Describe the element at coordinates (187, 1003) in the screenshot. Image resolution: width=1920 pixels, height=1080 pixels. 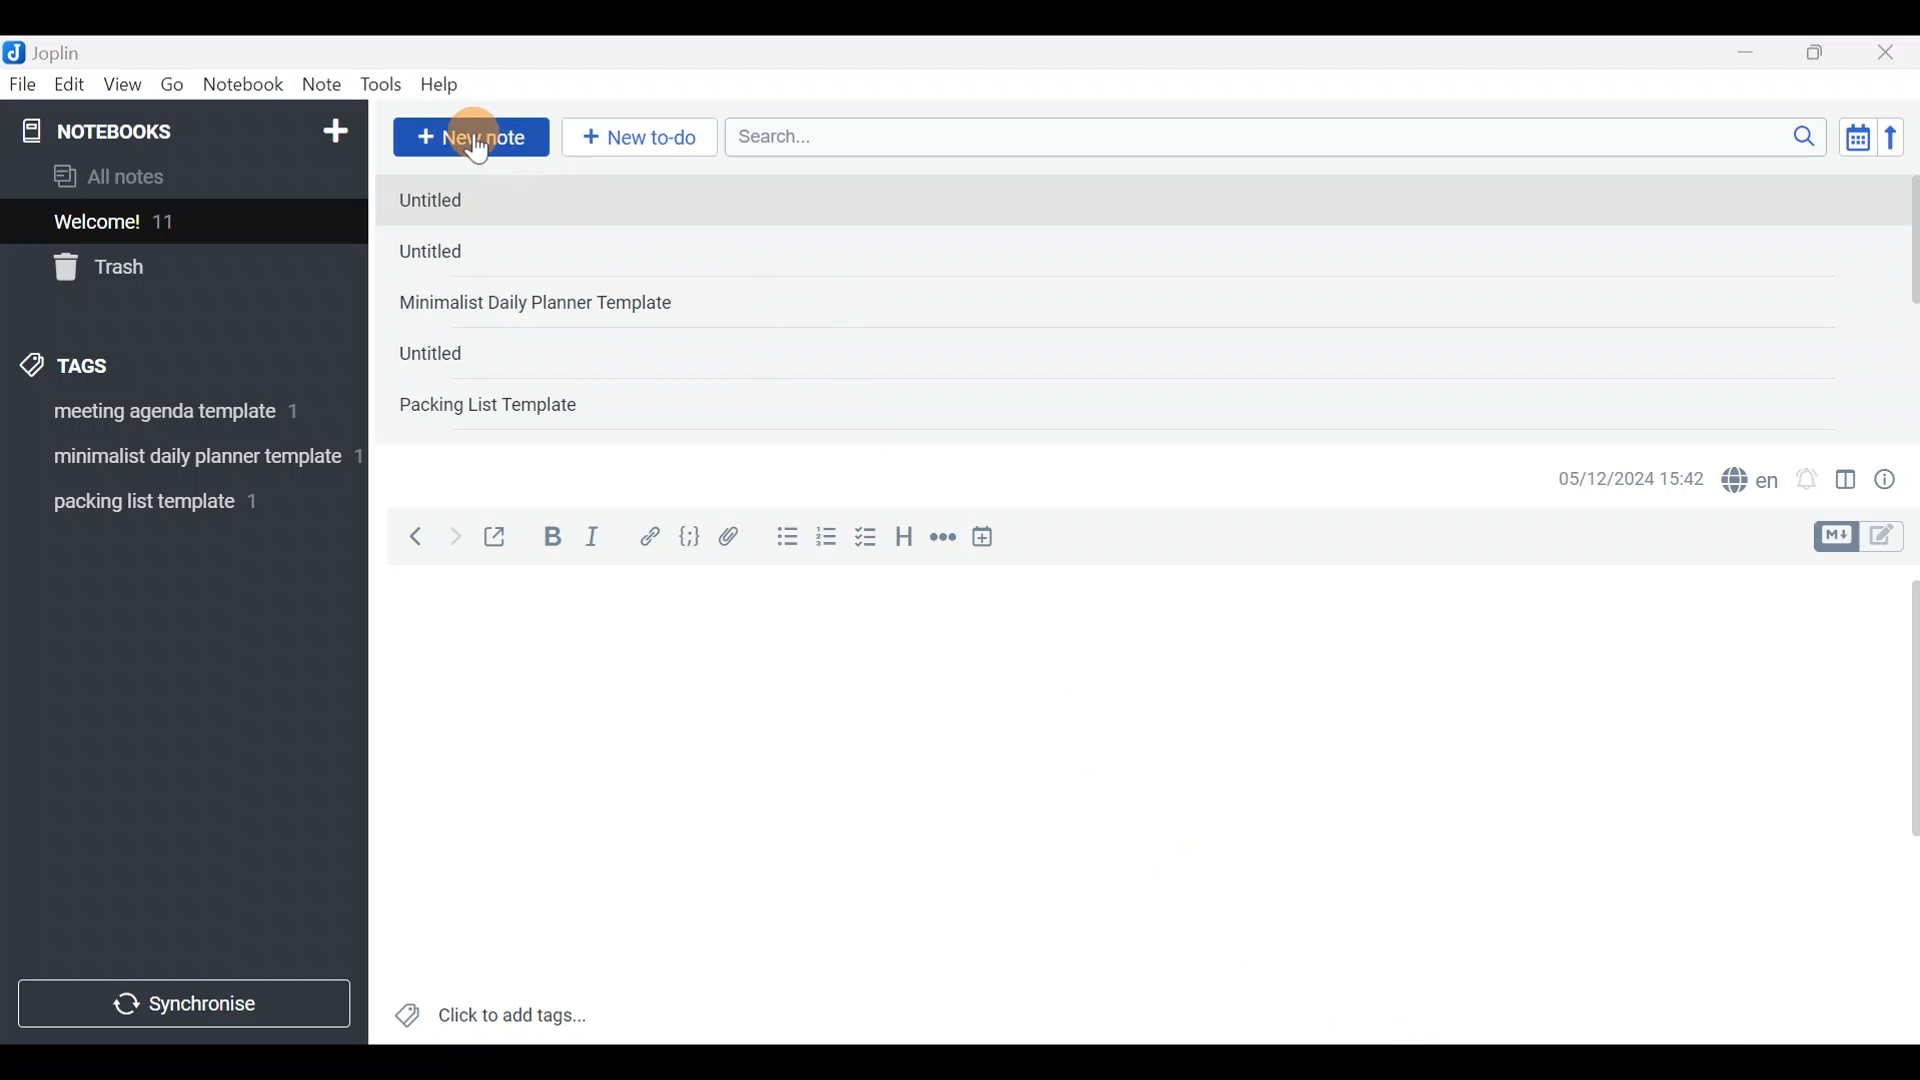
I see `Synchronize` at that location.